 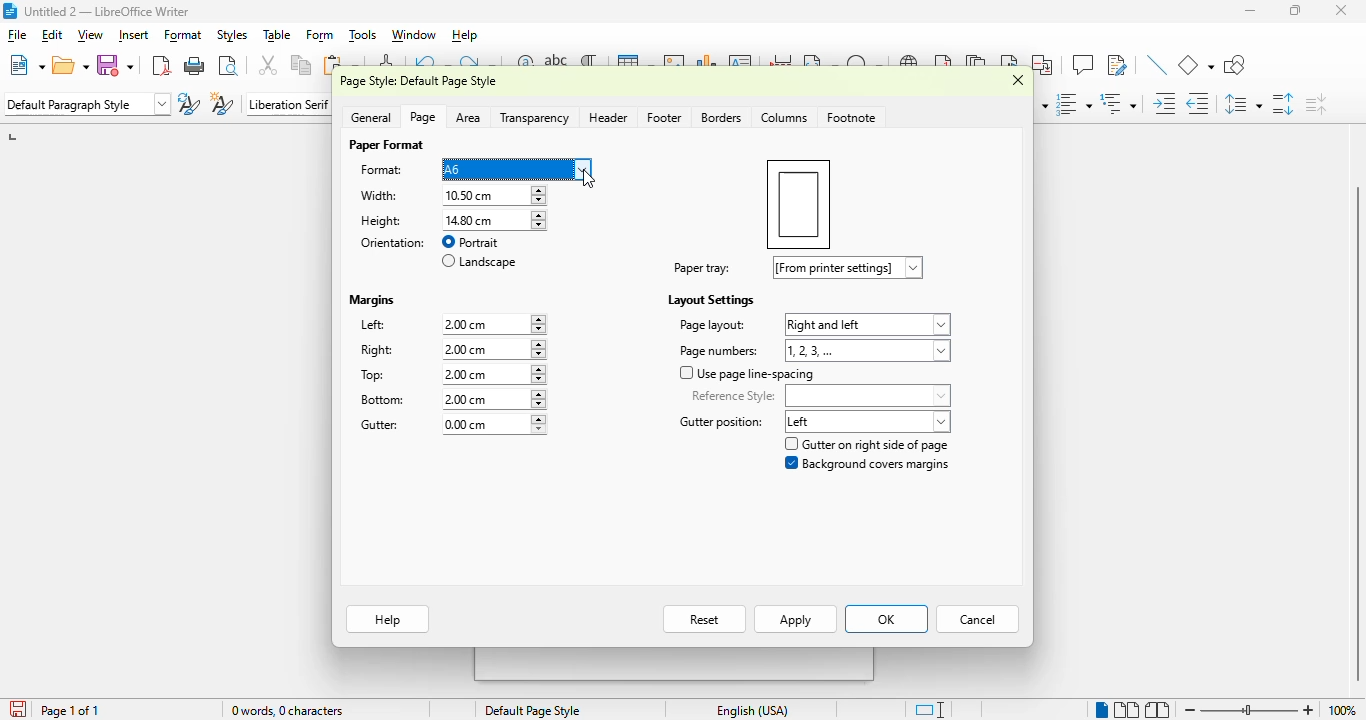 What do you see at coordinates (889, 618) in the screenshot?
I see `OK` at bounding box center [889, 618].